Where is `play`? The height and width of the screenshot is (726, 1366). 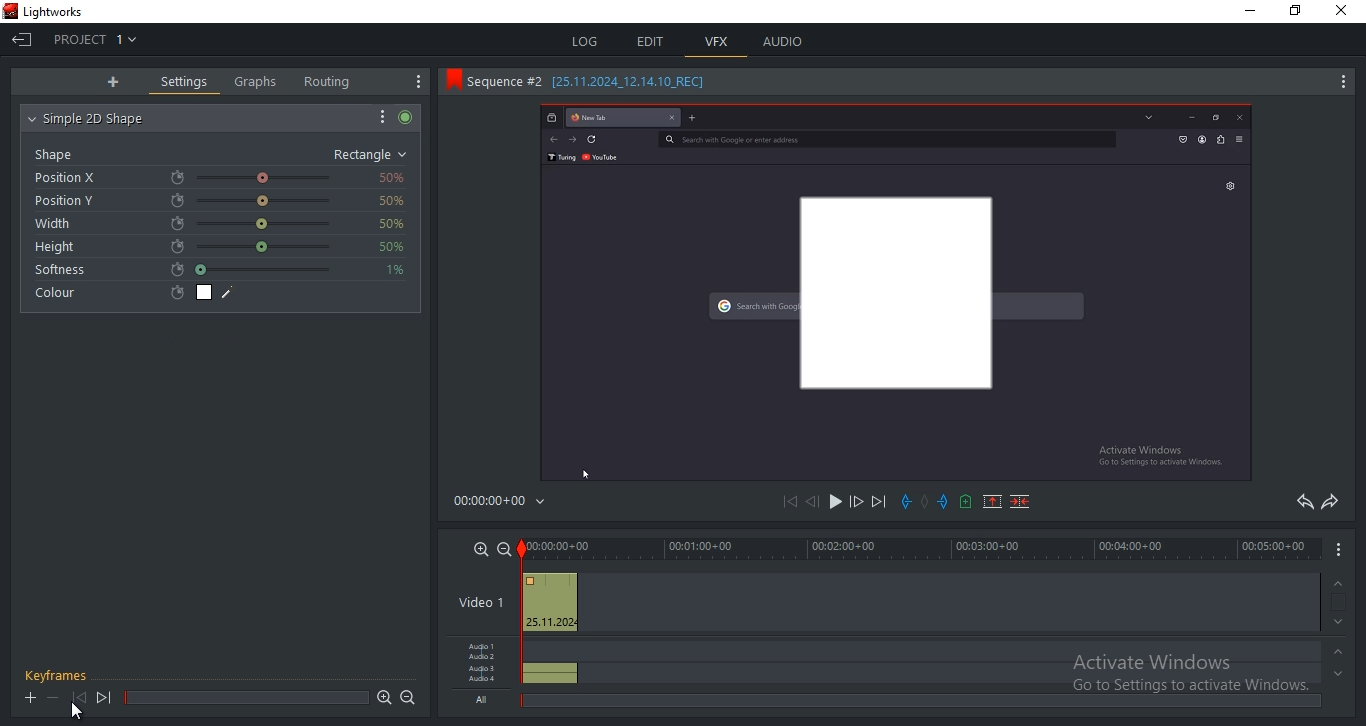
play is located at coordinates (833, 504).